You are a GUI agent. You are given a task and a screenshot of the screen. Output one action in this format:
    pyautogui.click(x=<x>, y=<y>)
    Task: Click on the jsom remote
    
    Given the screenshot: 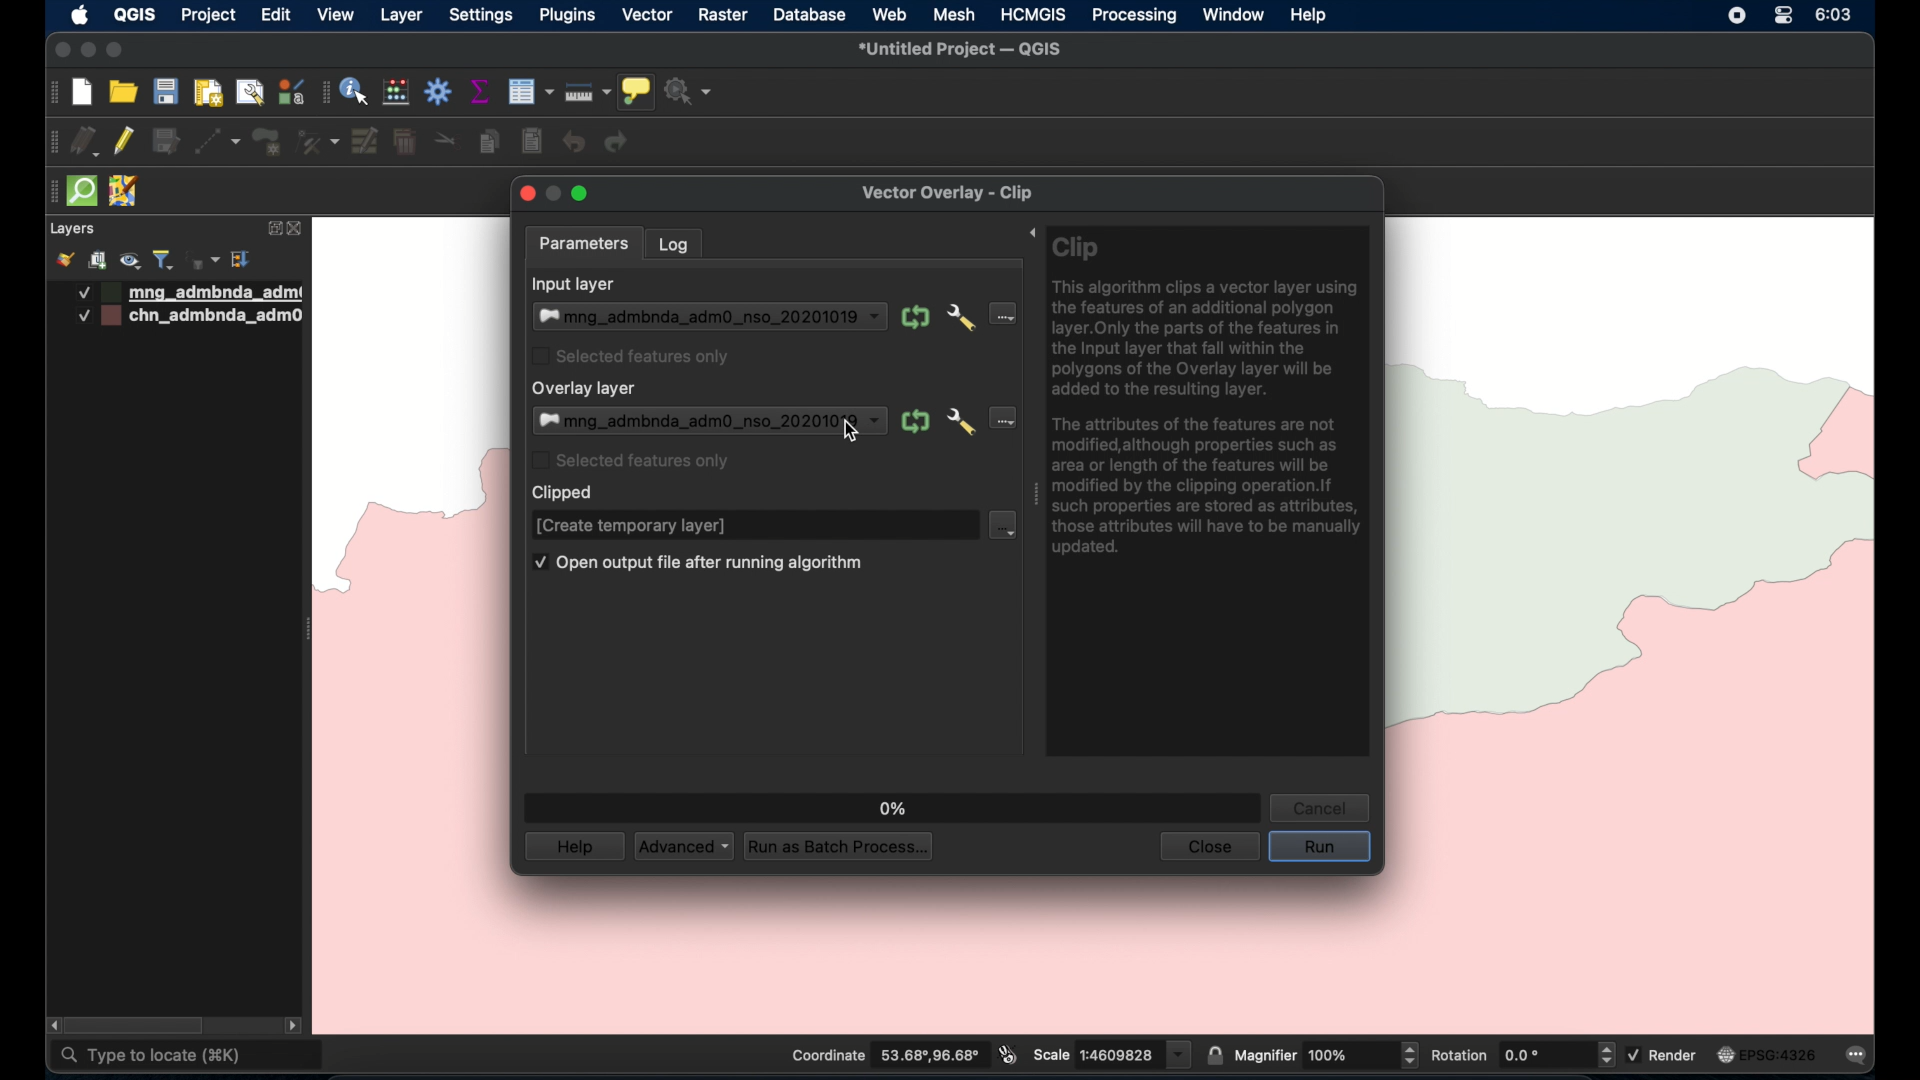 What is the action you would take?
    pyautogui.click(x=126, y=192)
    